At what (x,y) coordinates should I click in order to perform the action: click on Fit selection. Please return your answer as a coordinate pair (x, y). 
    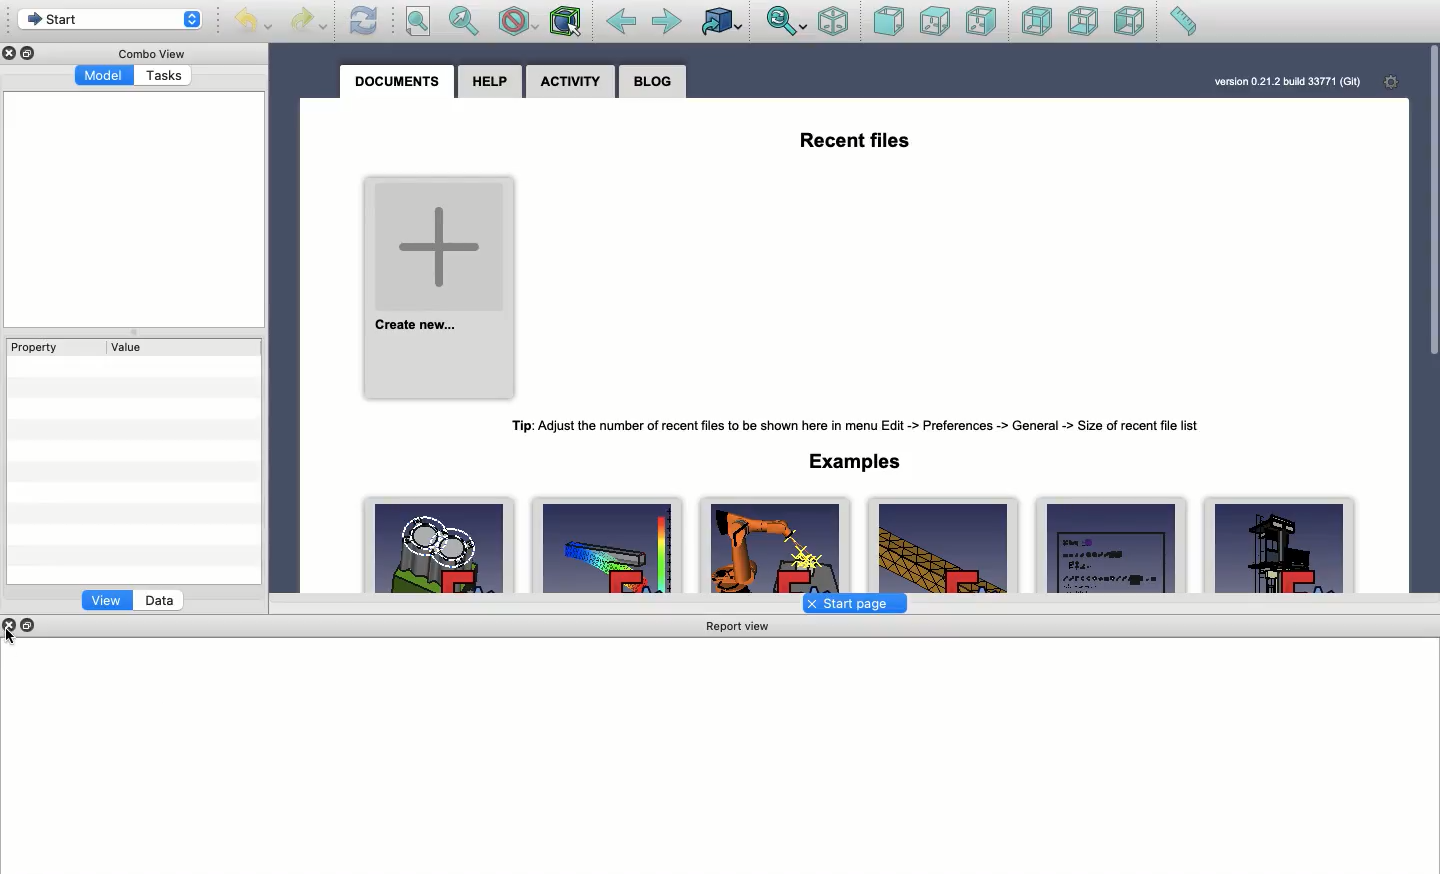
    Looking at the image, I should click on (463, 20).